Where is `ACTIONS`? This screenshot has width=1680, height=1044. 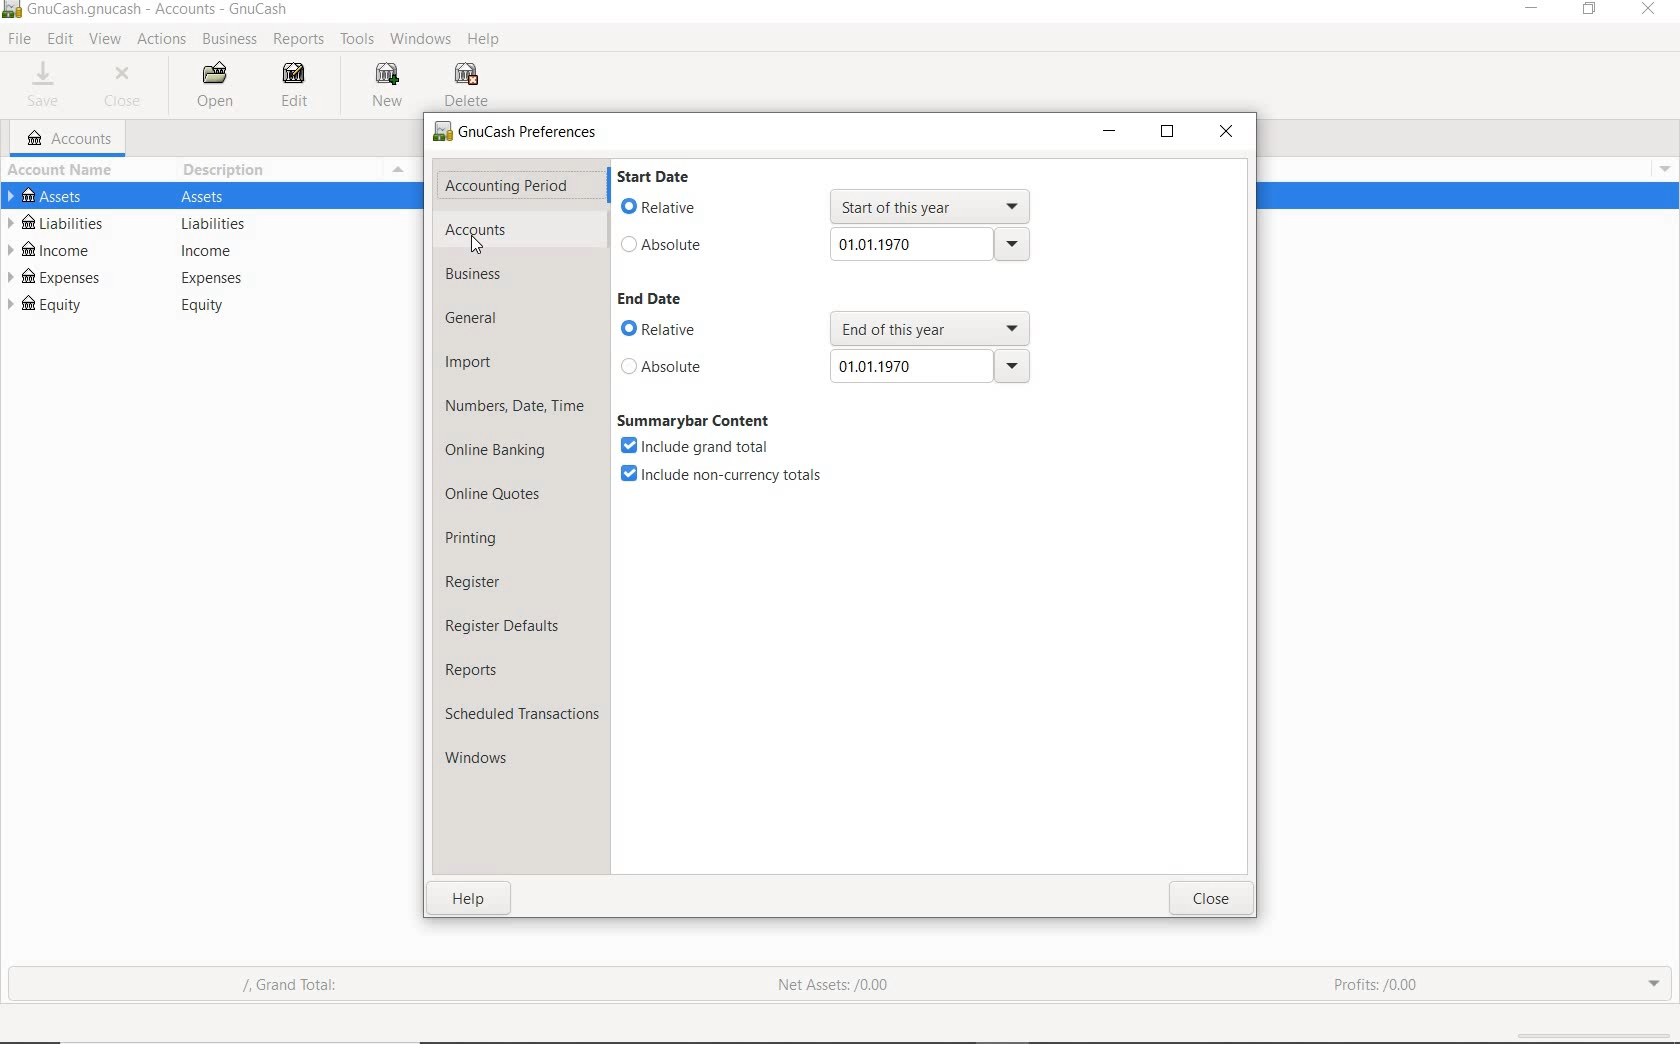
ACTIONS is located at coordinates (161, 40).